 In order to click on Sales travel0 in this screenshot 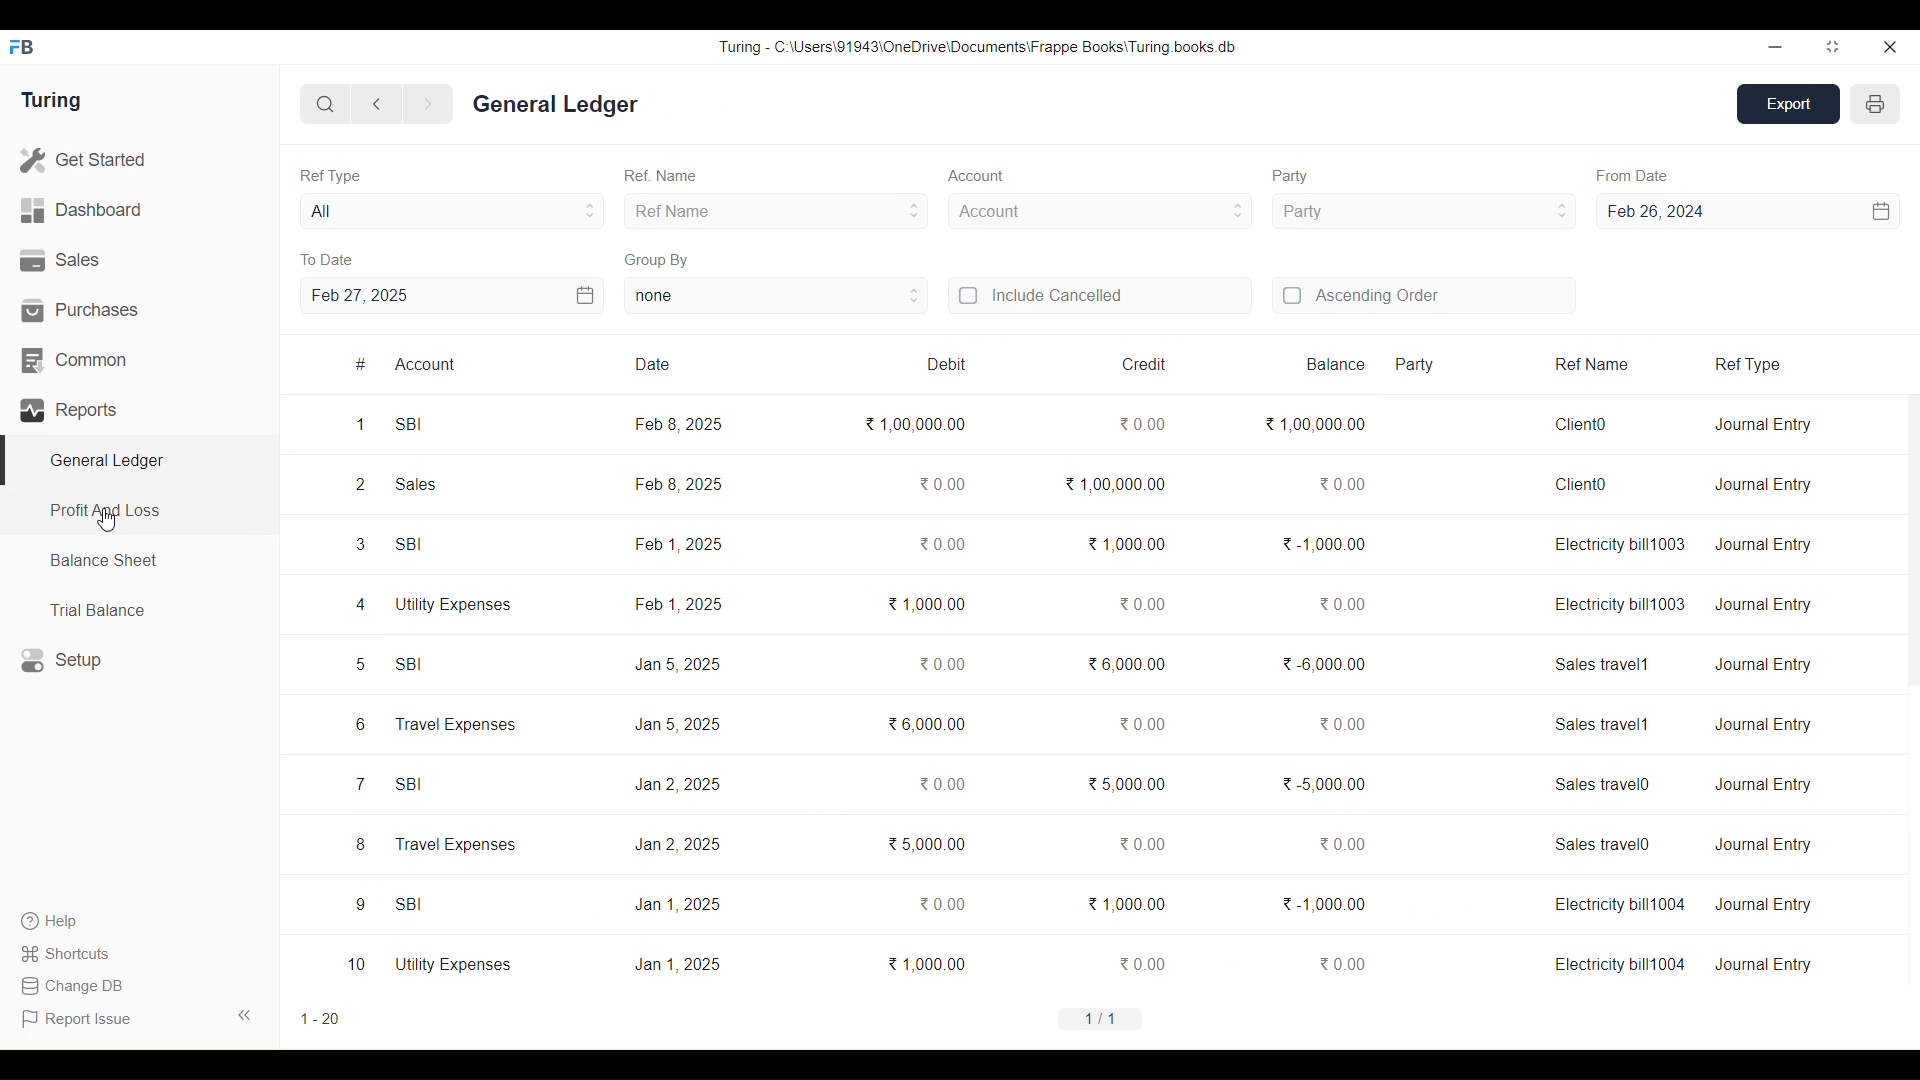, I will do `click(1605, 843)`.